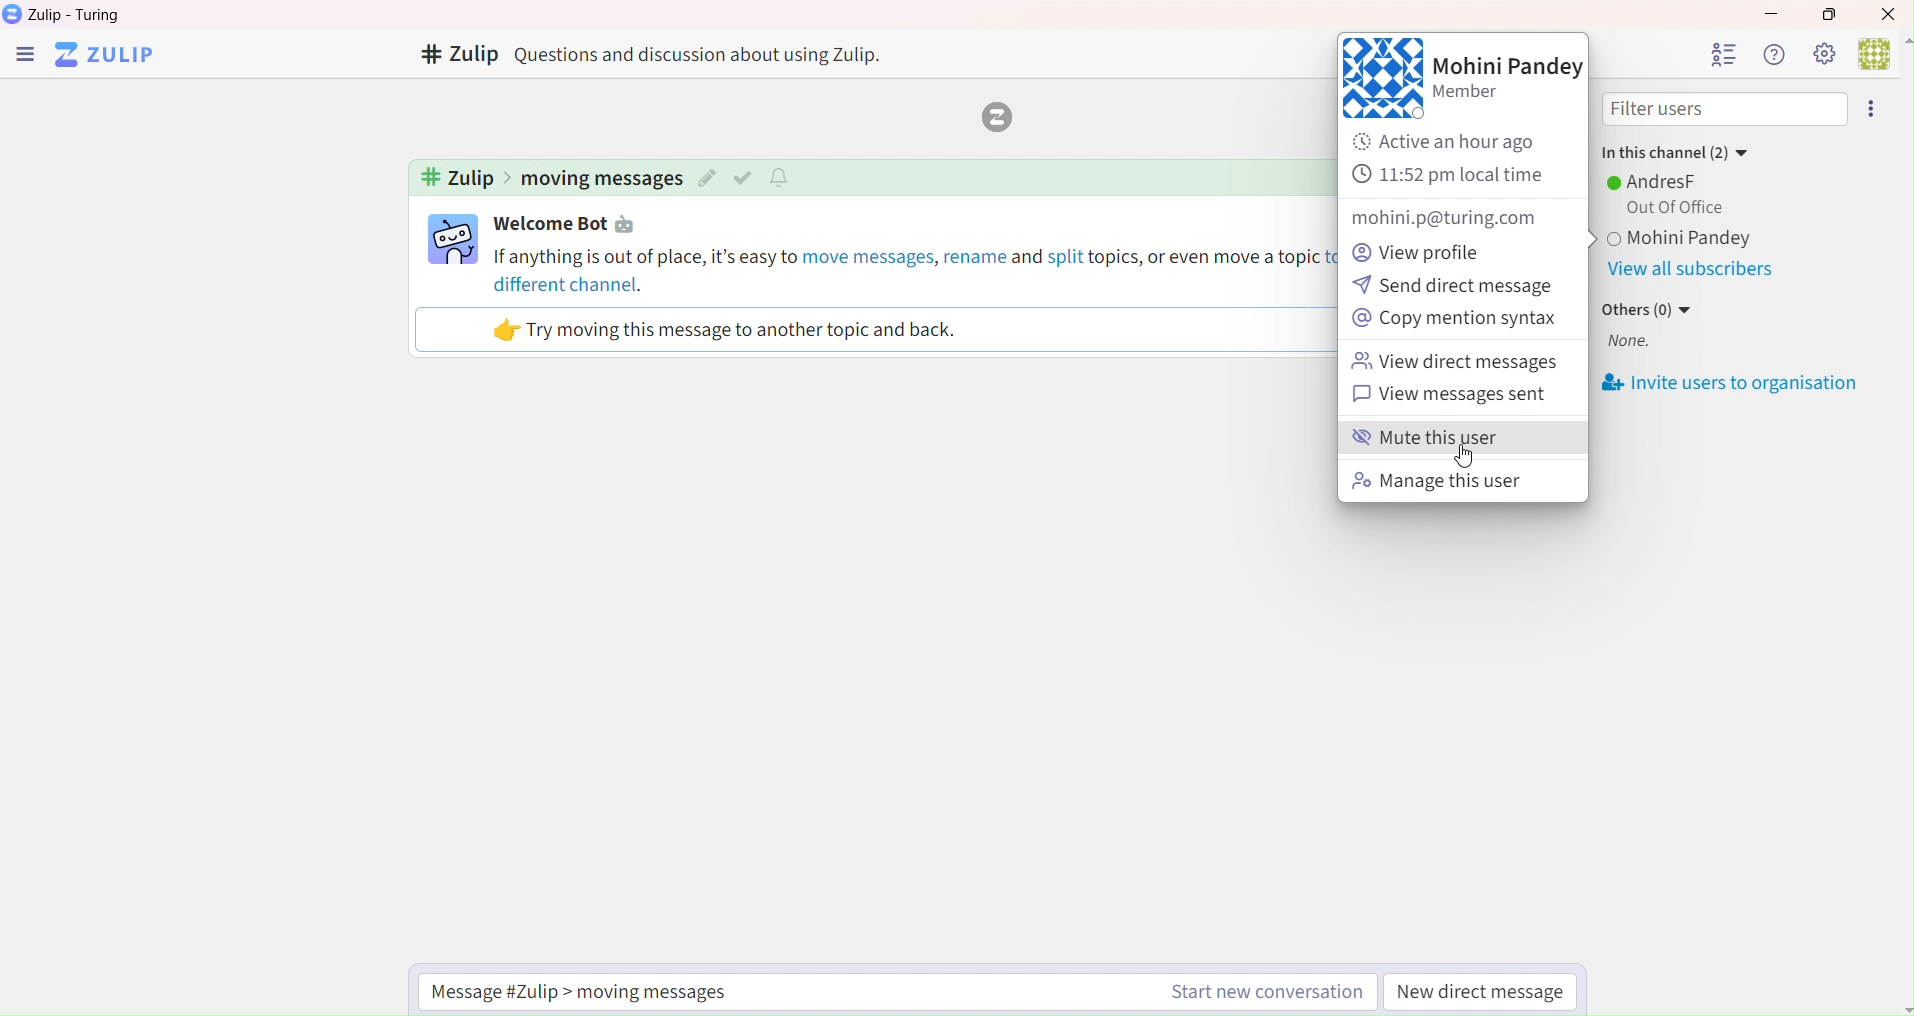 This screenshot has width=1914, height=1016. What do you see at coordinates (454, 239) in the screenshot?
I see `user profile` at bounding box center [454, 239].